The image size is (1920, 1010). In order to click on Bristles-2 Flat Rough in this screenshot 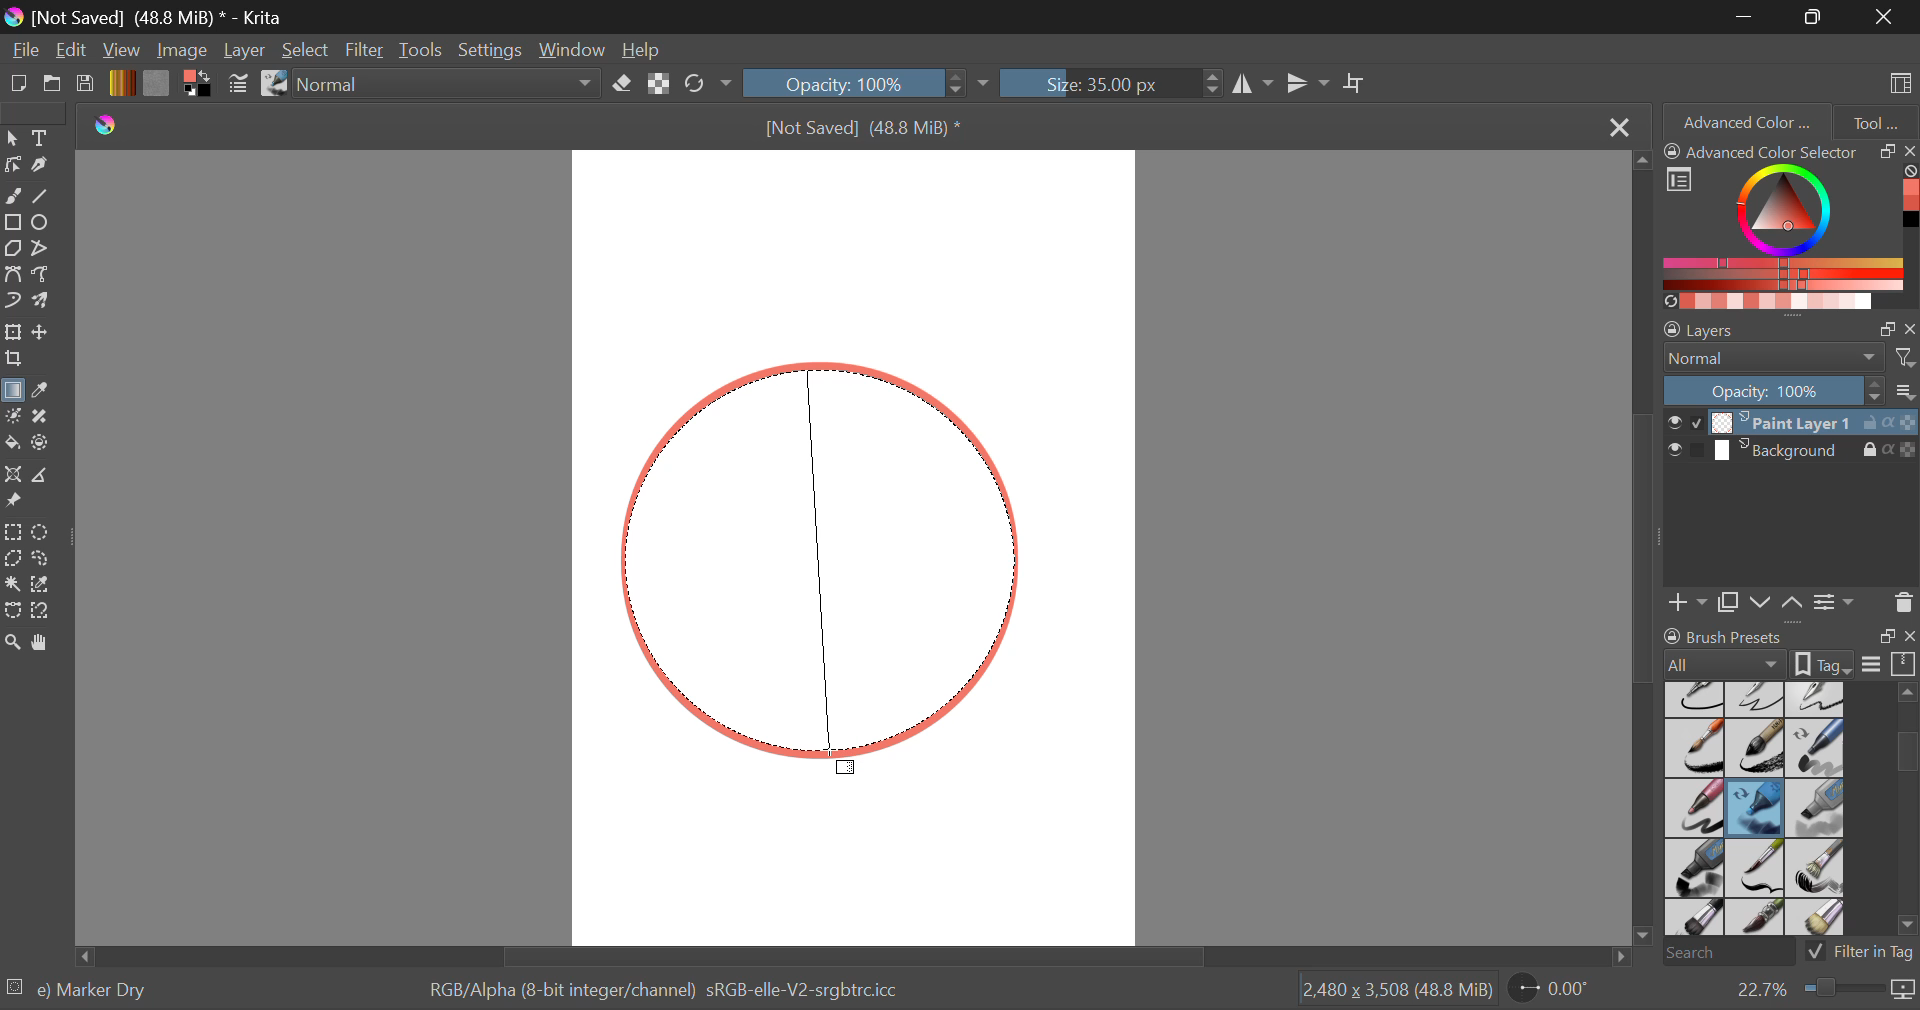, I will do `click(1818, 869)`.